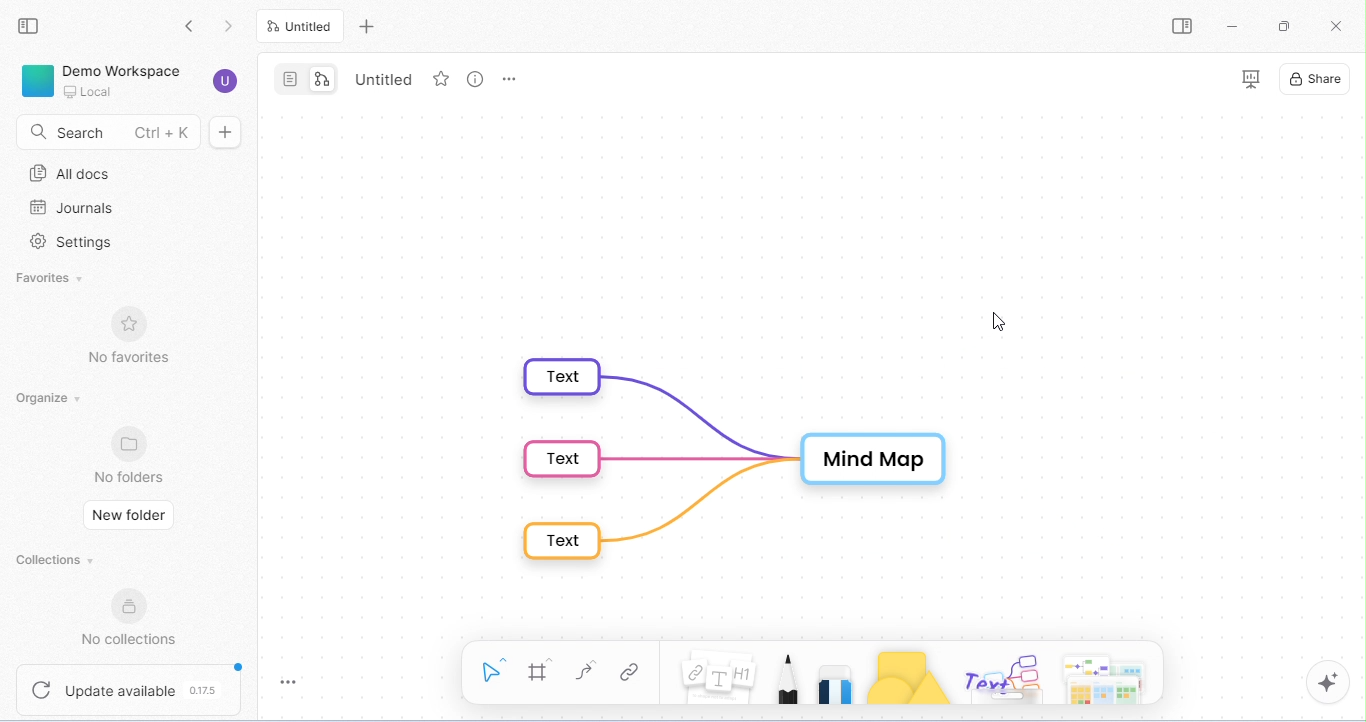 Image resolution: width=1366 pixels, height=722 pixels. Describe the element at coordinates (1339, 28) in the screenshot. I see `close` at that location.